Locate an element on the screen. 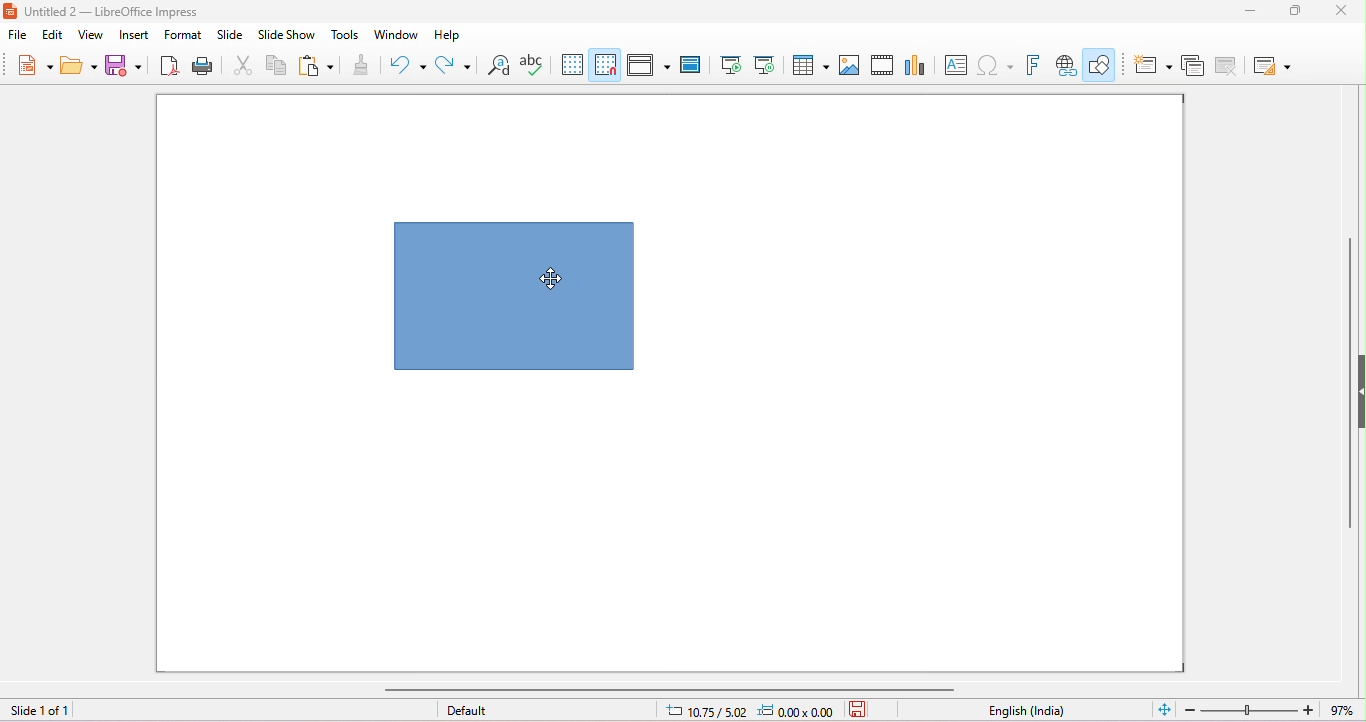 Image resolution: width=1366 pixels, height=722 pixels. shape is located at coordinates (512, 296).